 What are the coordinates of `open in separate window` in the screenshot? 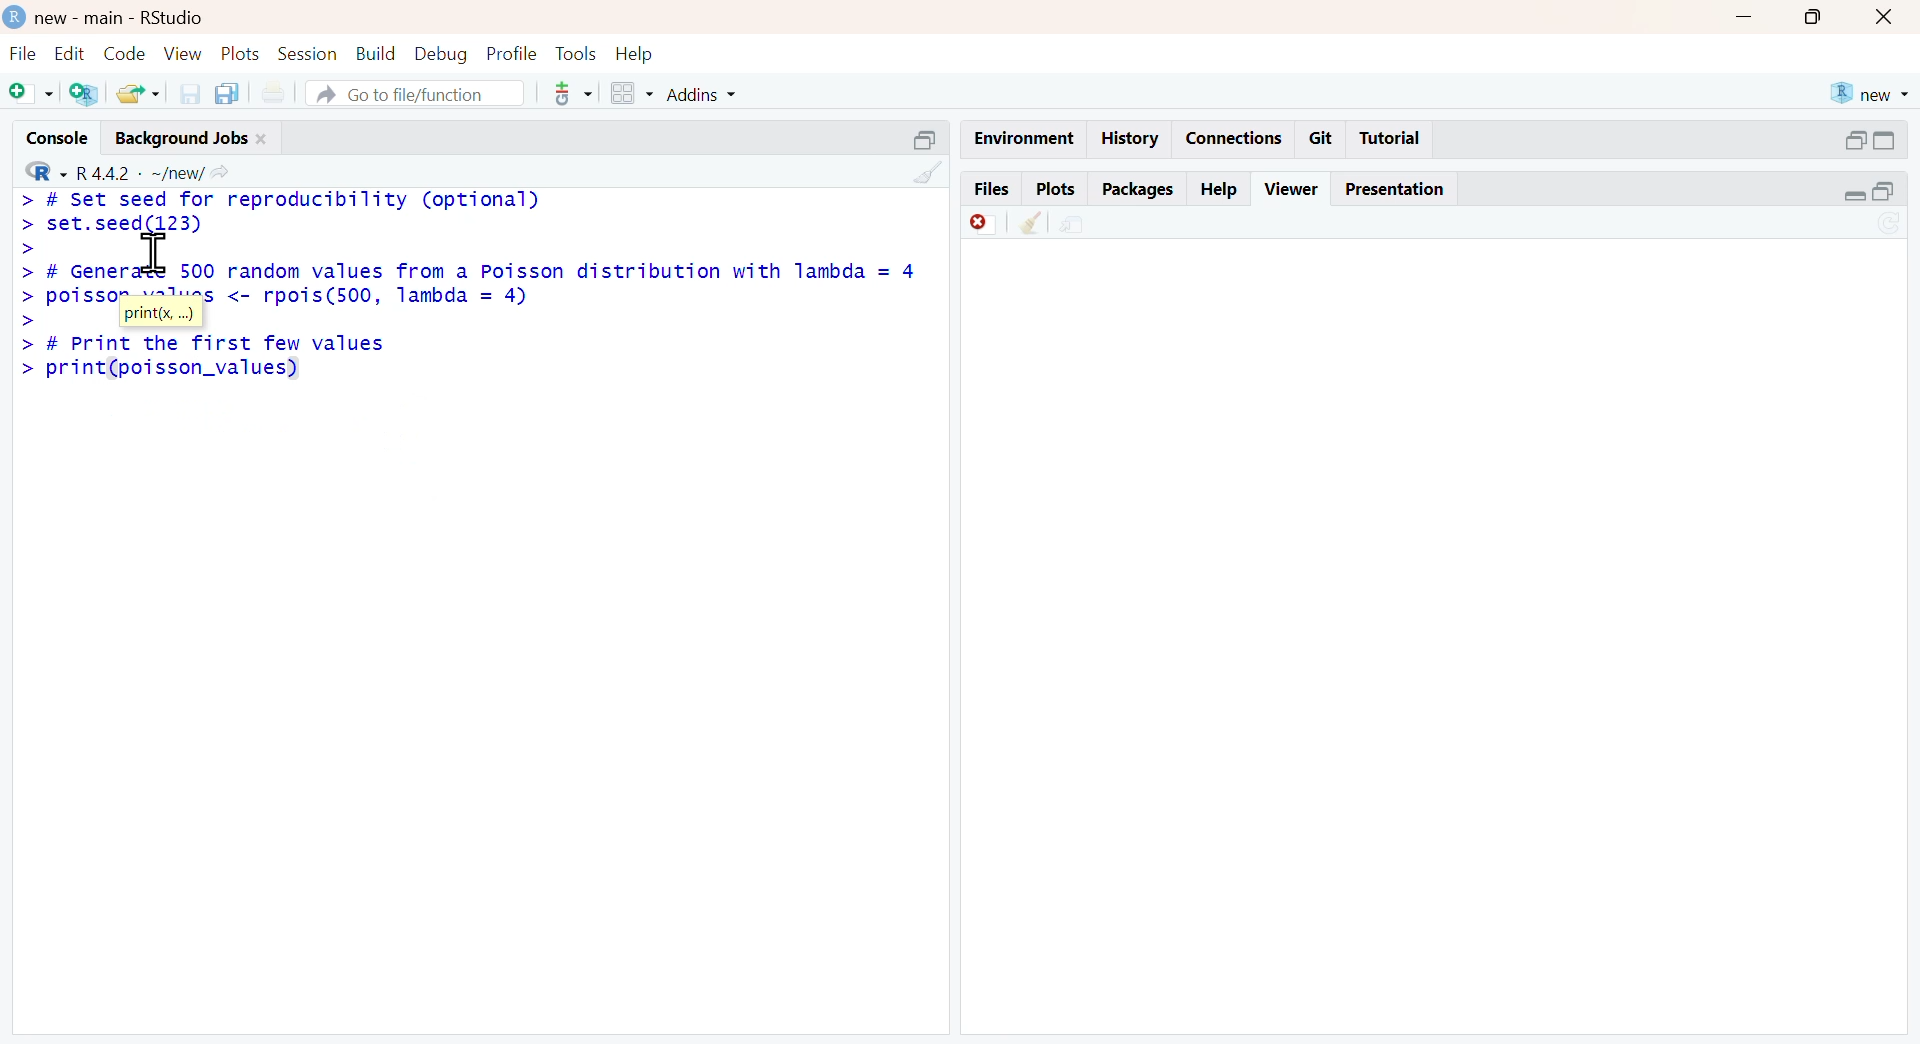 It's located at (926, 141).